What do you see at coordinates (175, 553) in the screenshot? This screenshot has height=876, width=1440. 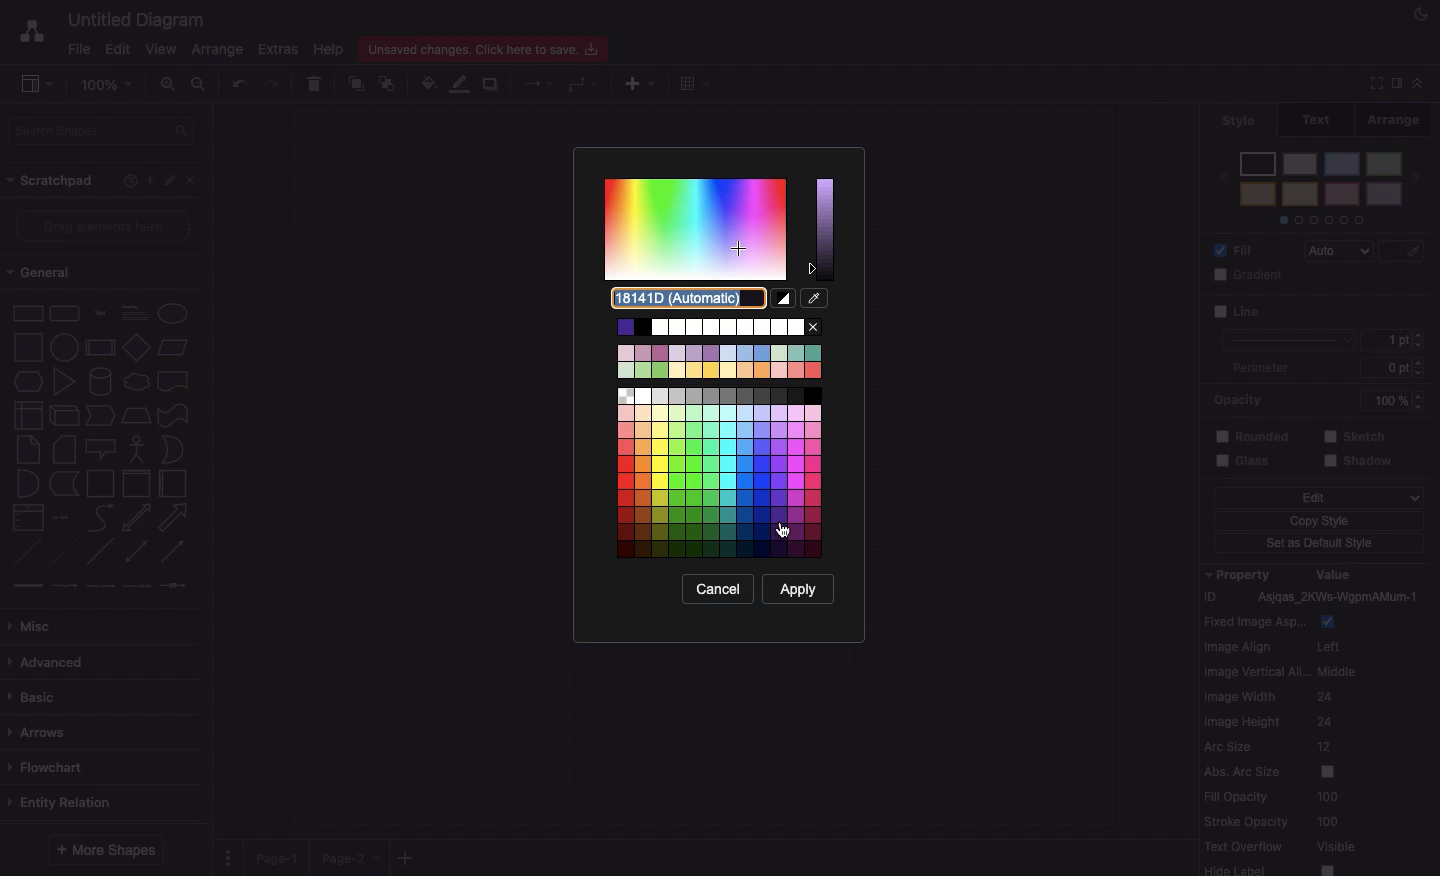 I see `directional connector` at bounding box center [175, 553].